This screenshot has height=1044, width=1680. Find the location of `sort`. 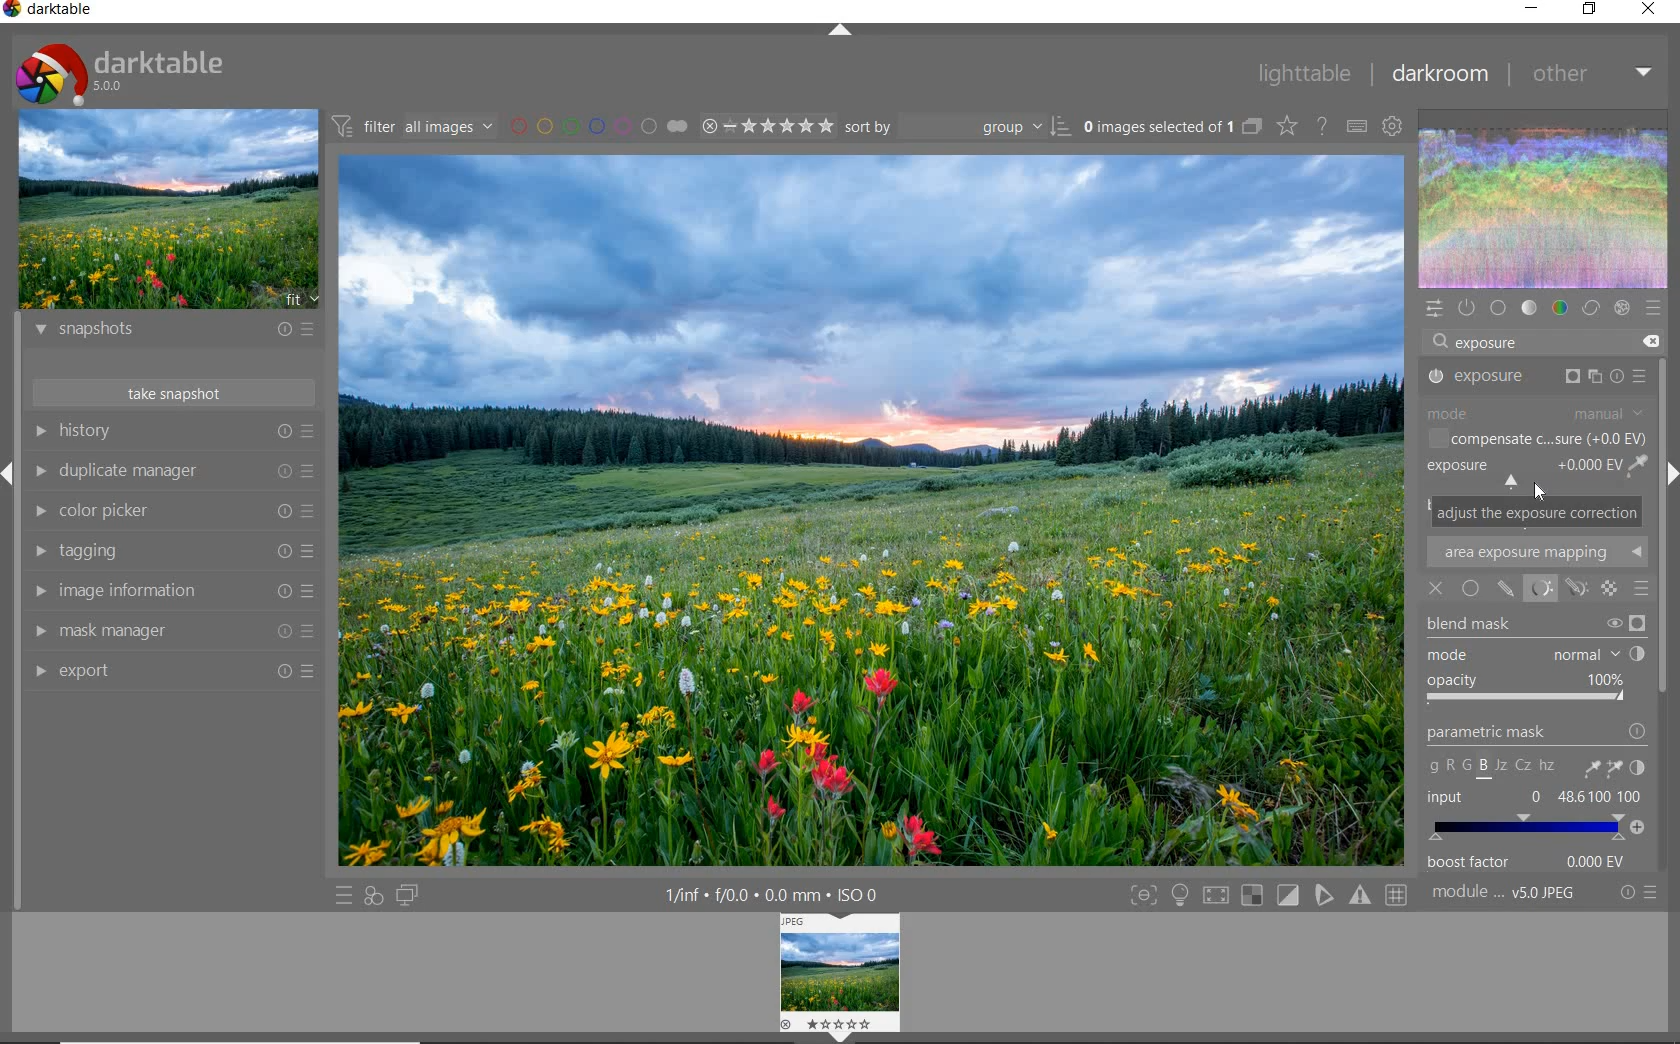

sort is located at coordinates (958, 127).